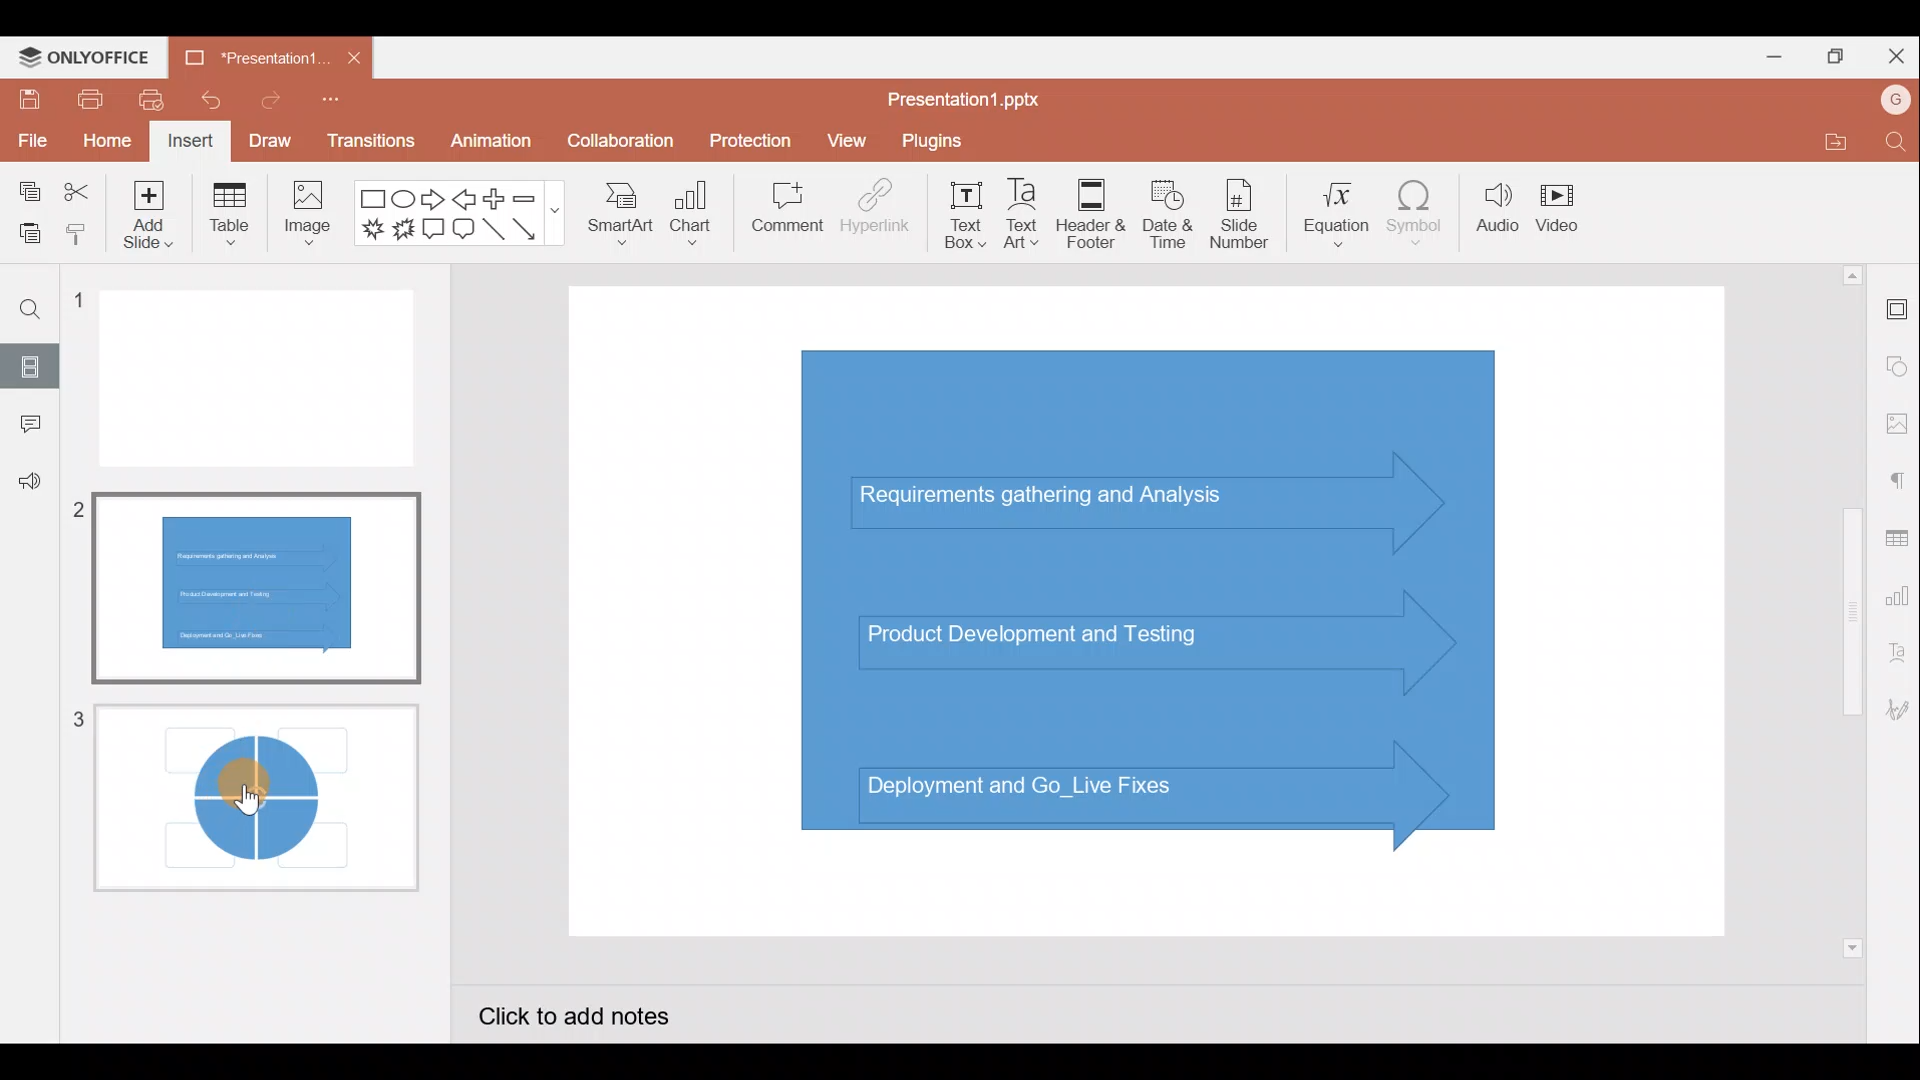 This screenshot has width=1920, height=1080. What do you see at coordinates (781, 209) in the screenshot?
I see `Comment` at bounding box center [781, 209].